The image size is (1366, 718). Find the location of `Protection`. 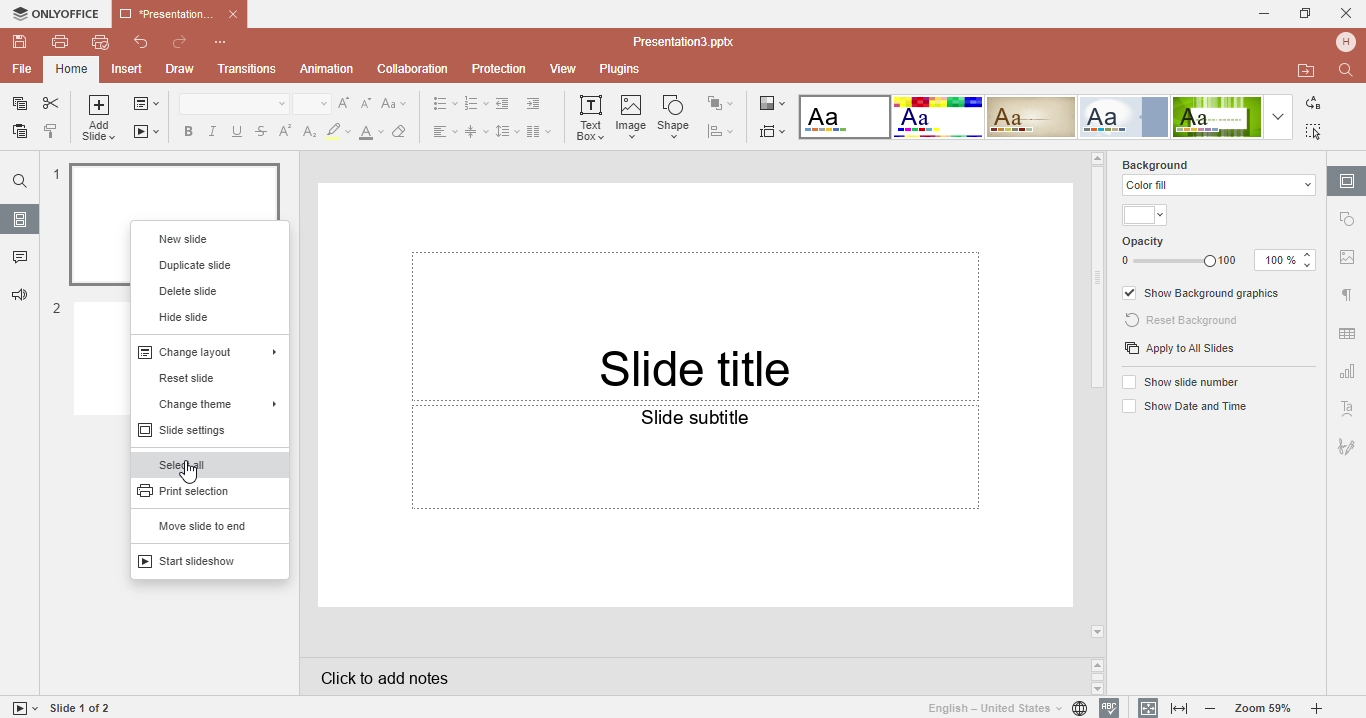

Protection is located at coordinates (502, 68).